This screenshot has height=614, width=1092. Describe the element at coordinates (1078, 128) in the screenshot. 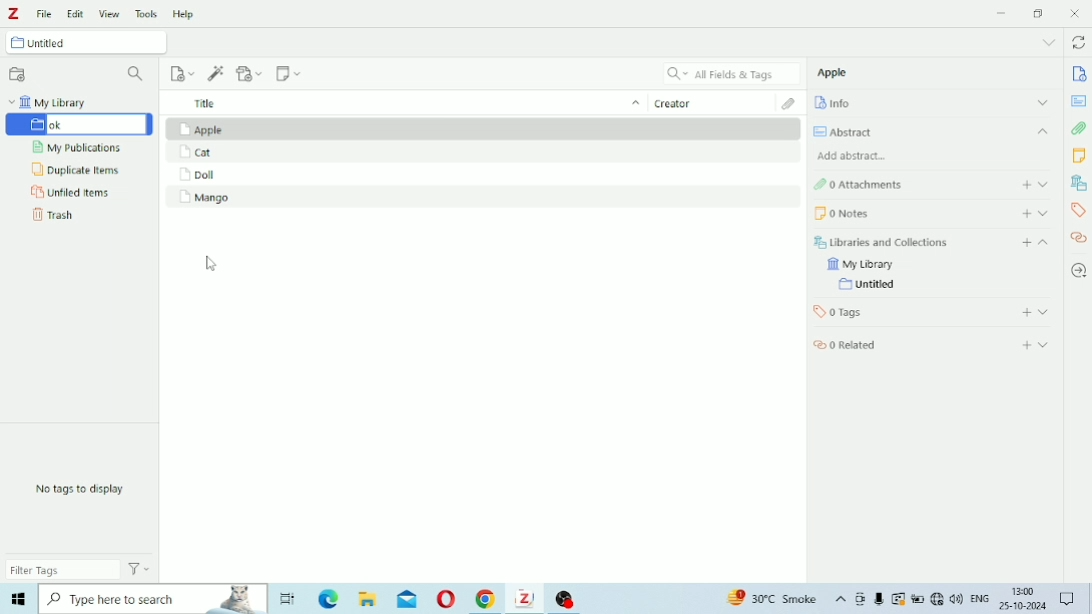

I see `Attachments` at that location.